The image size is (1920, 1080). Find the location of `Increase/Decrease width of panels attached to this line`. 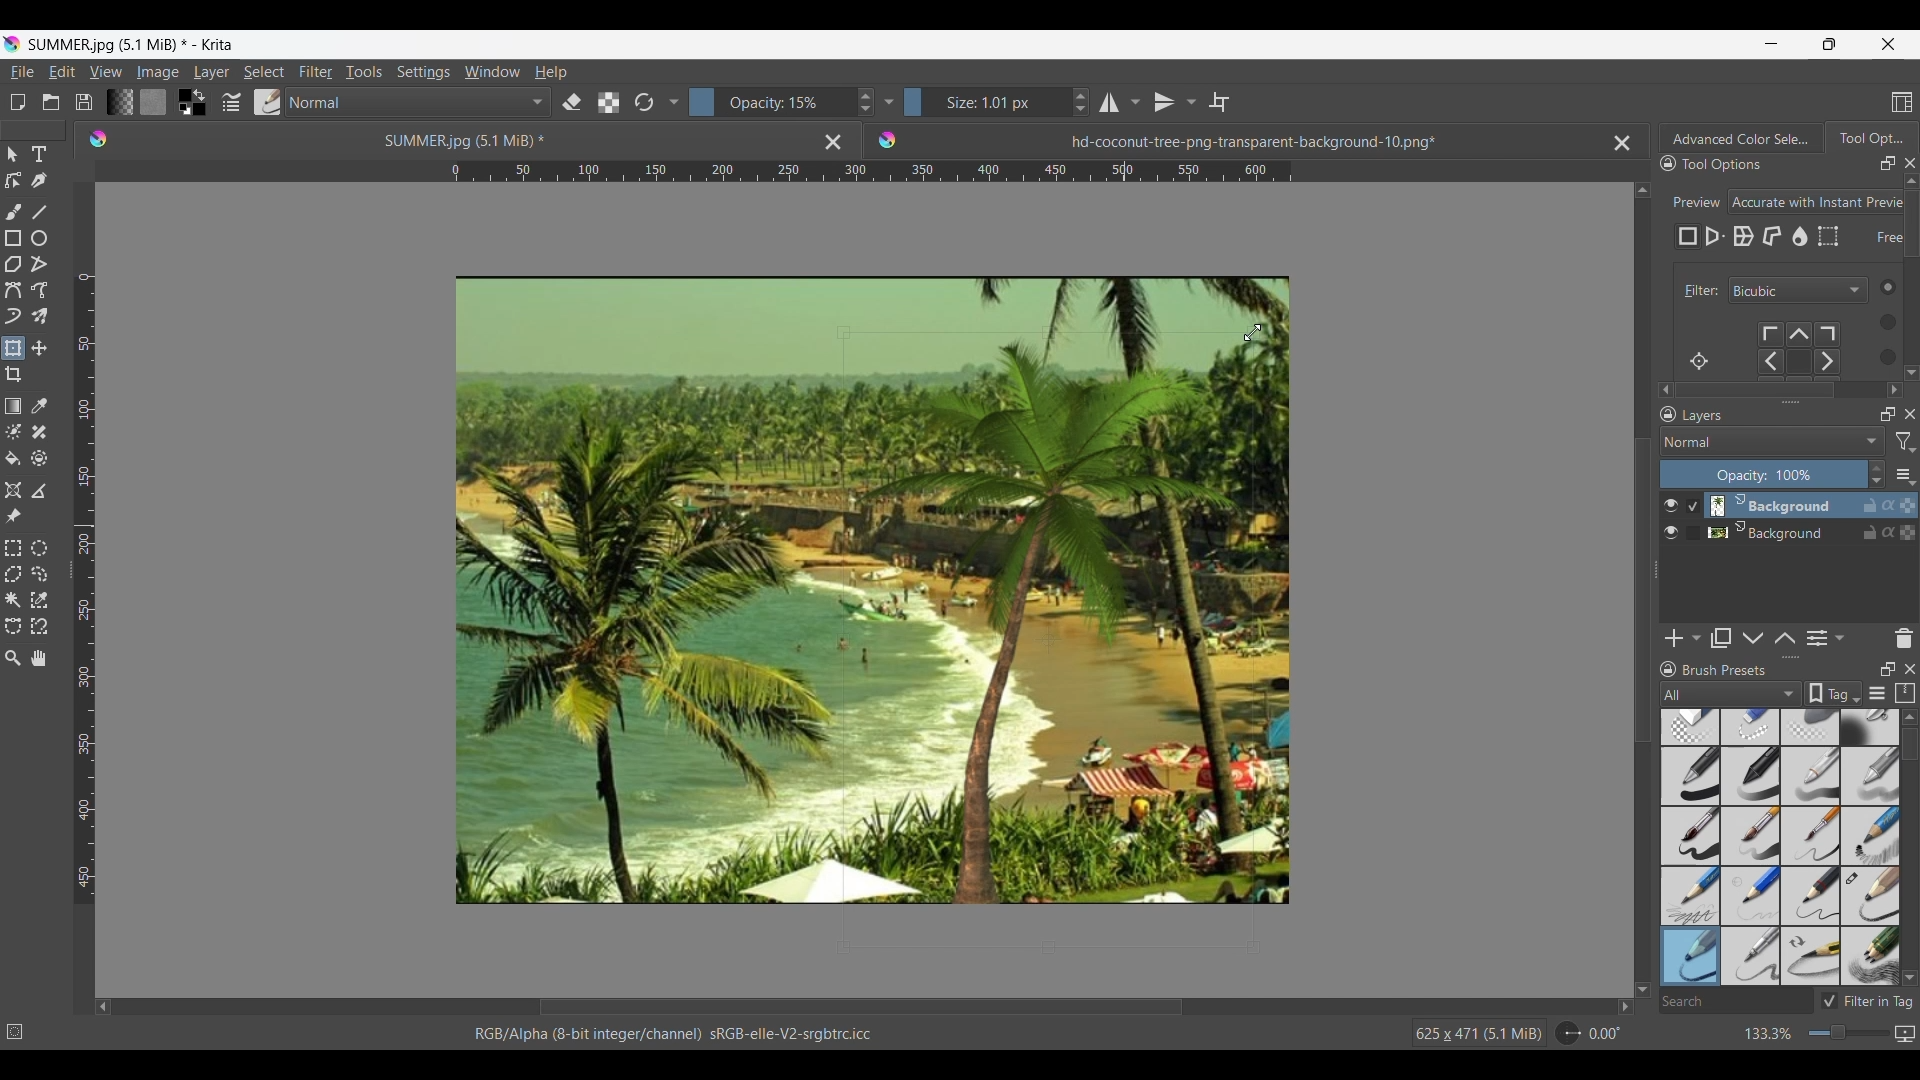

Increase/Decrease width of panels attached to this line is located at coordinates (1791, 401).